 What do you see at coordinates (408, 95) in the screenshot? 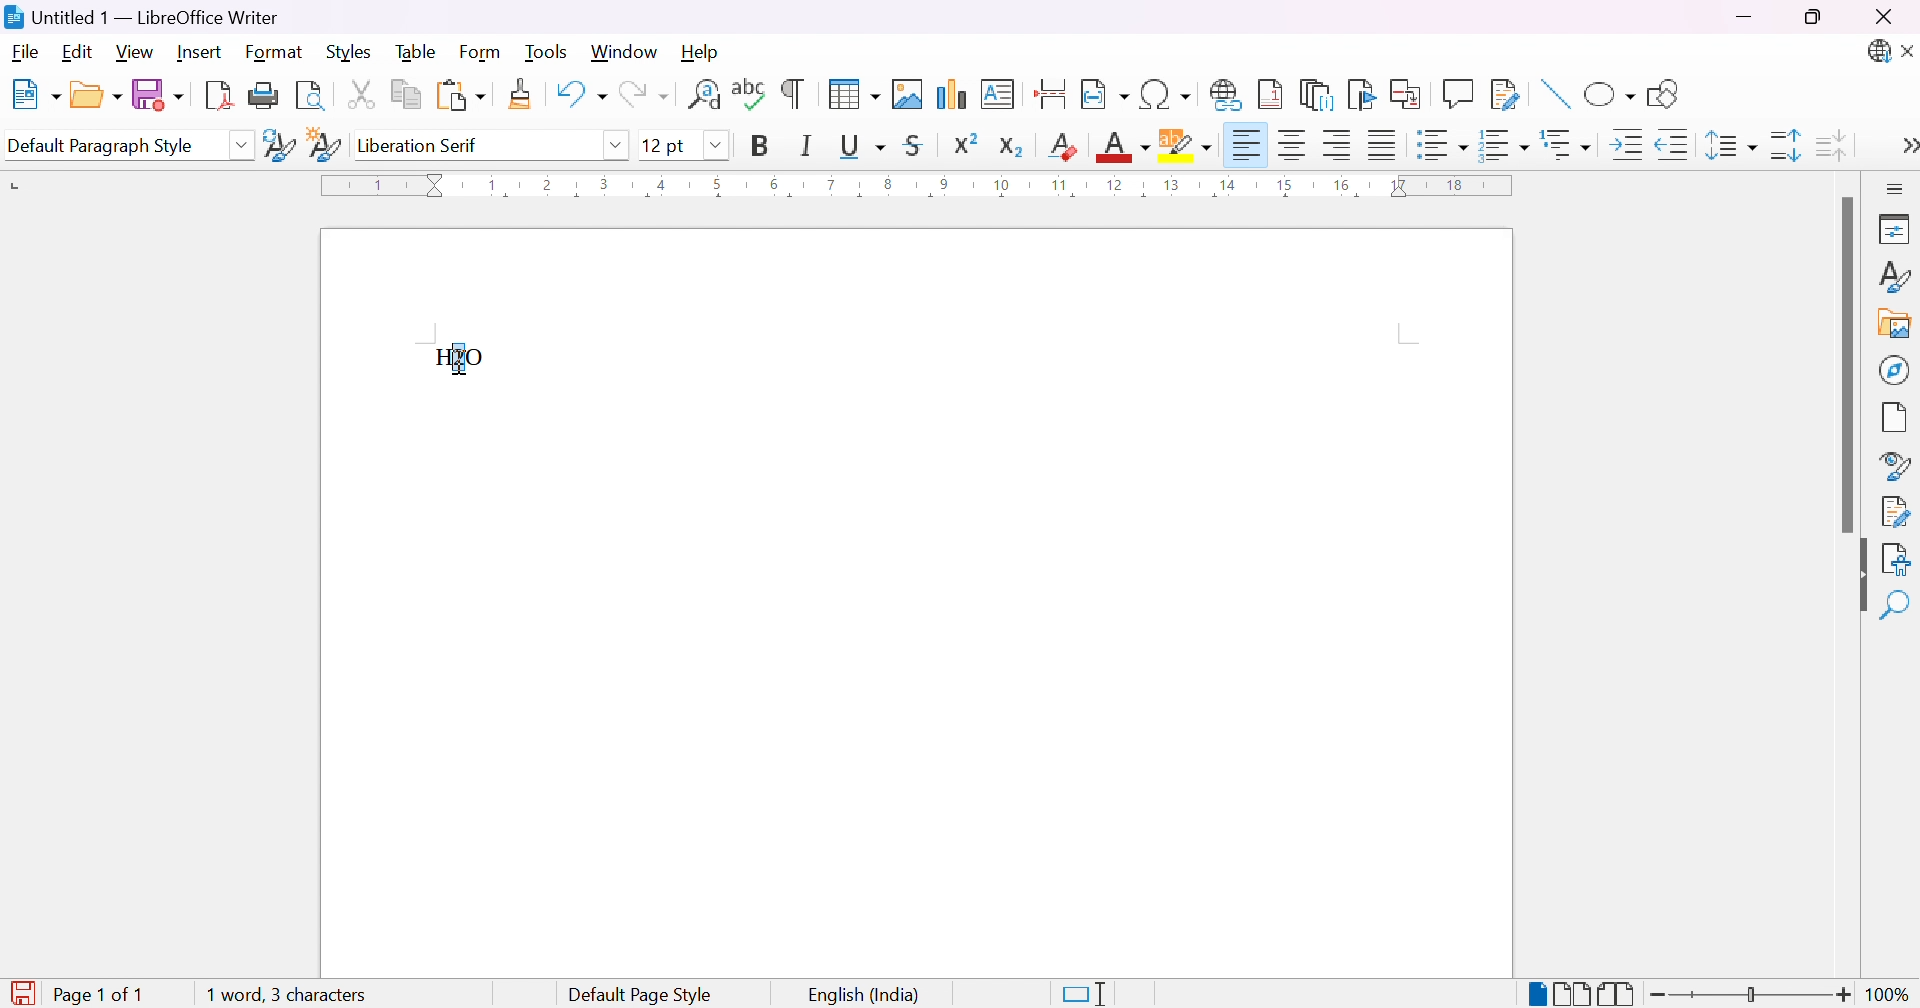
I see `Copy` at bounding box center [408, 95].